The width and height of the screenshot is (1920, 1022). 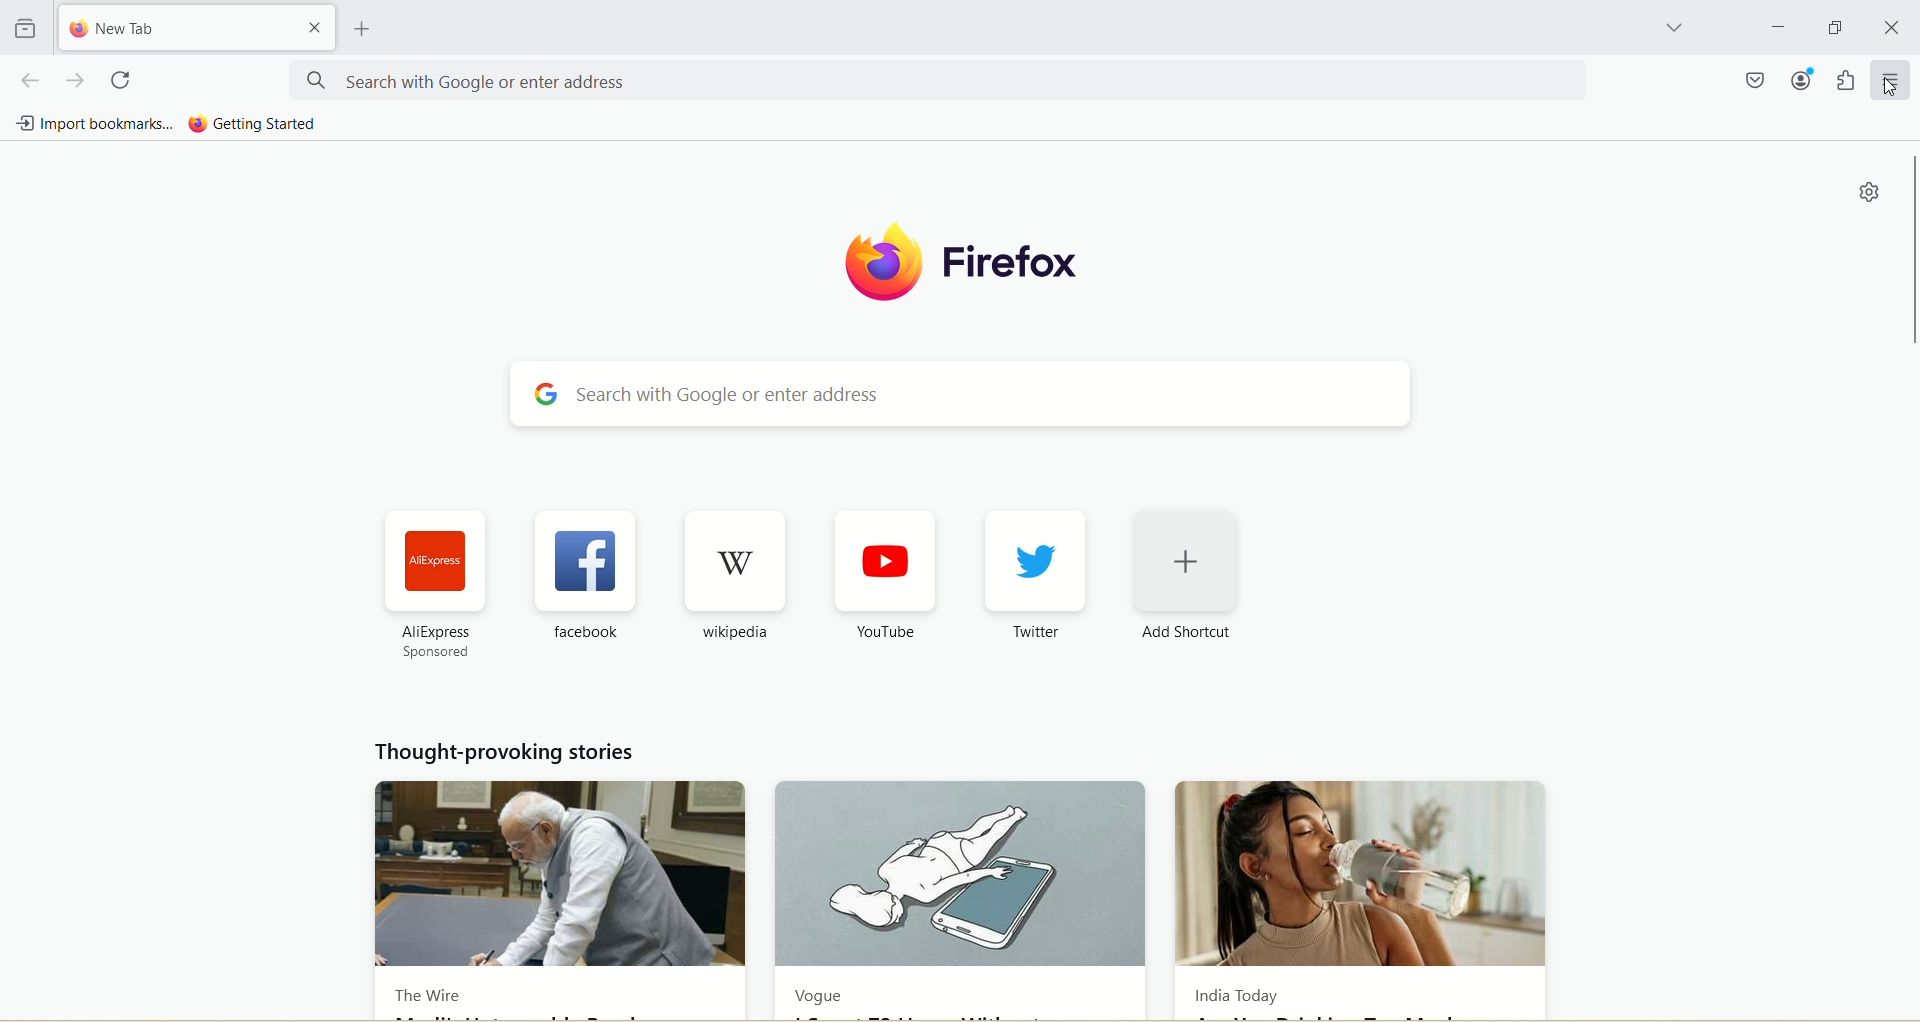 I want to click on India Today new, so click(x=1366, y=873).